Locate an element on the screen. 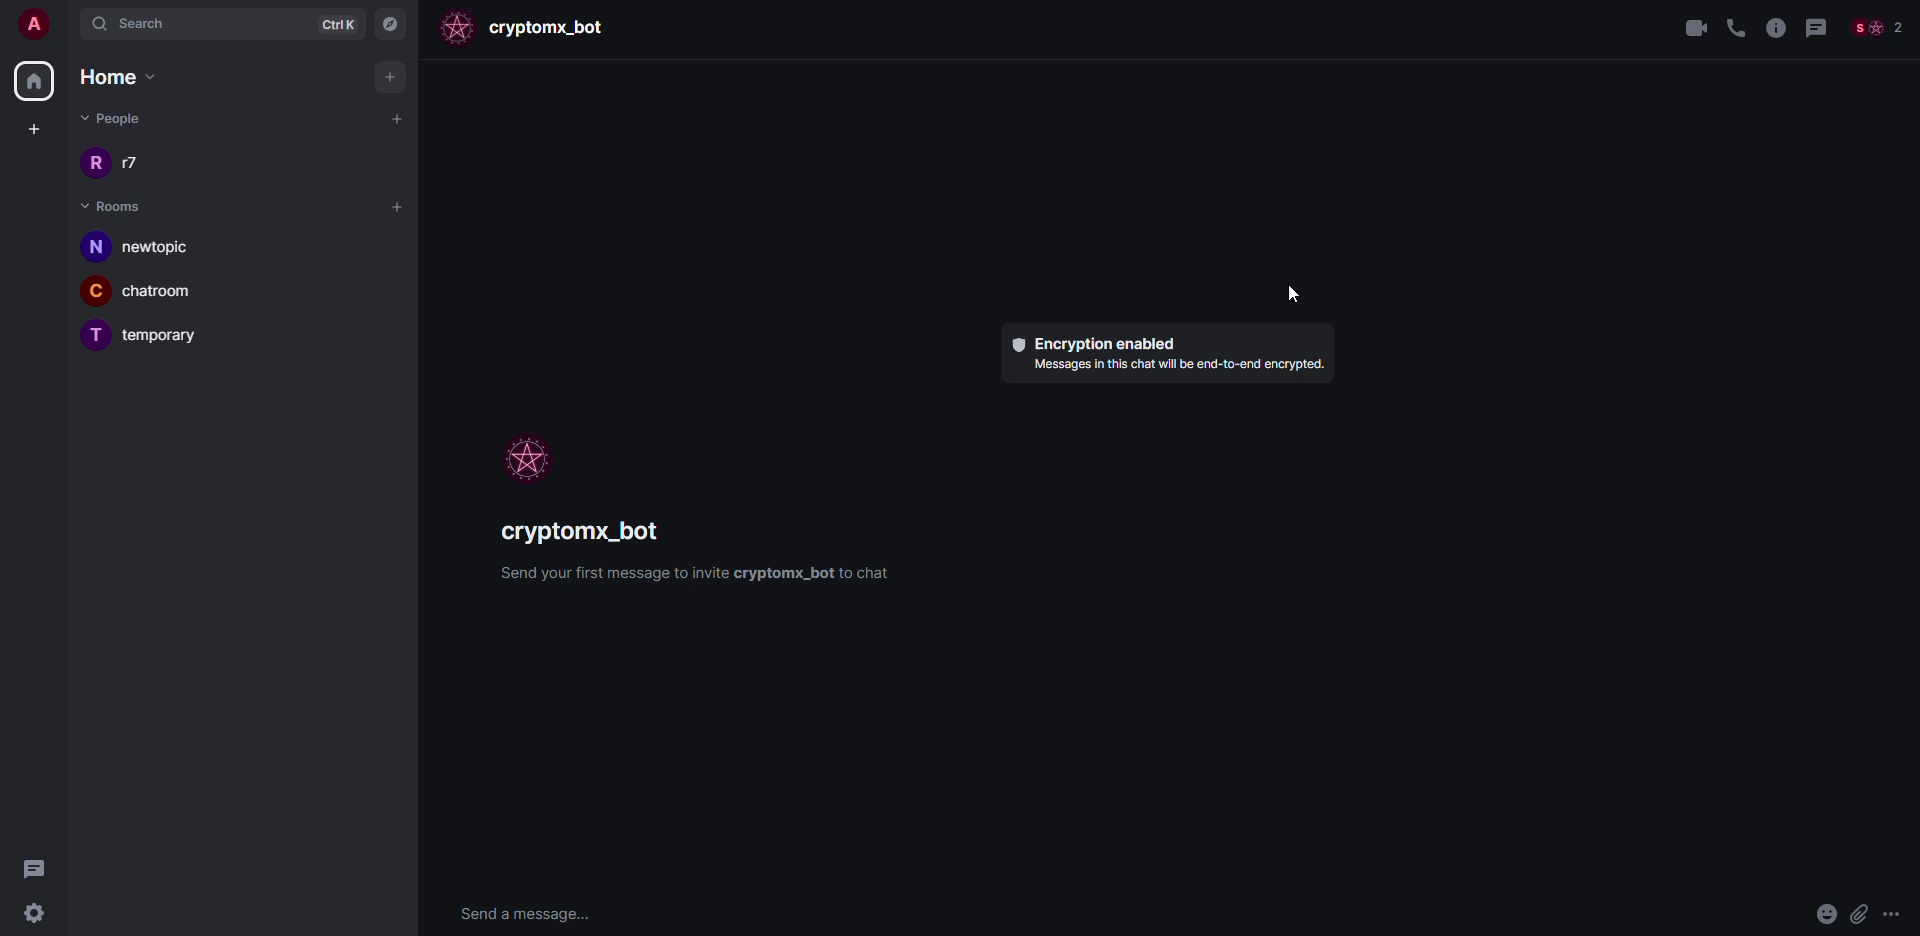  threads is located at coordinates (1815, 28).